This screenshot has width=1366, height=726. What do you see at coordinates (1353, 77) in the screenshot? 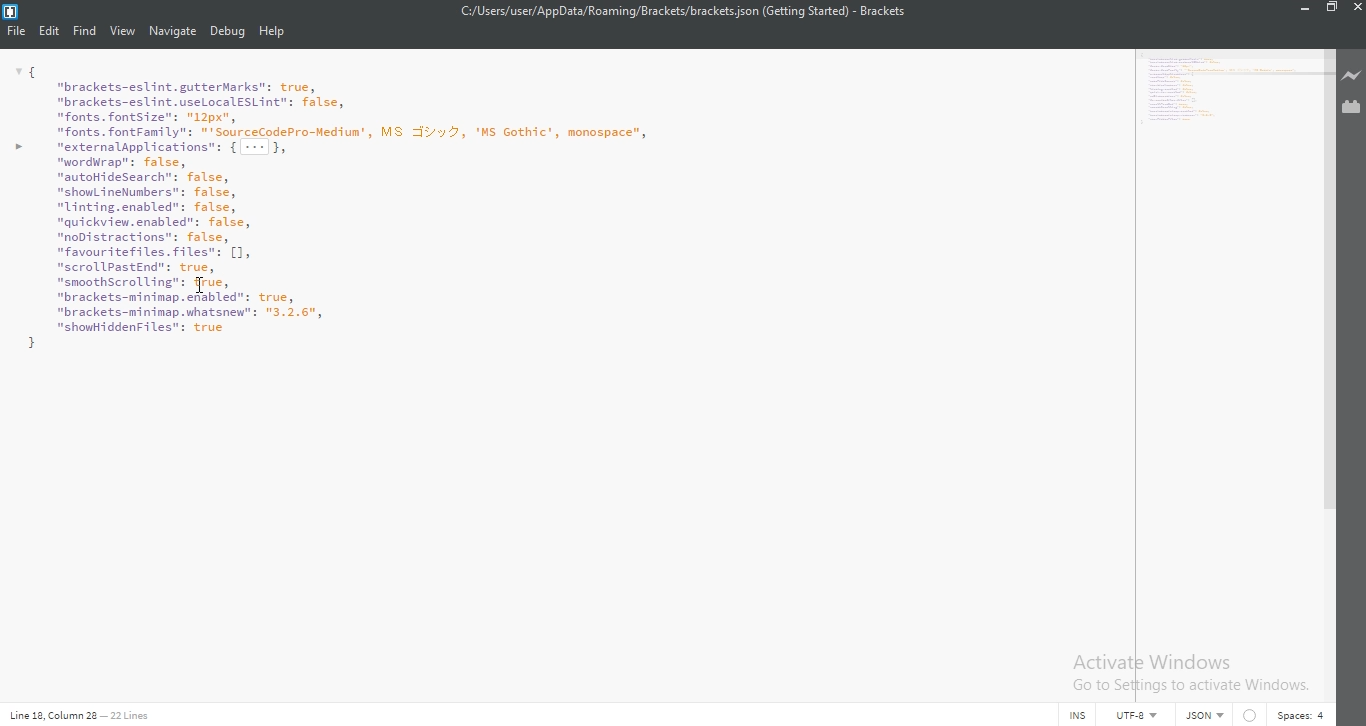
I see `Live preview` at bounding box center [1353, 77].